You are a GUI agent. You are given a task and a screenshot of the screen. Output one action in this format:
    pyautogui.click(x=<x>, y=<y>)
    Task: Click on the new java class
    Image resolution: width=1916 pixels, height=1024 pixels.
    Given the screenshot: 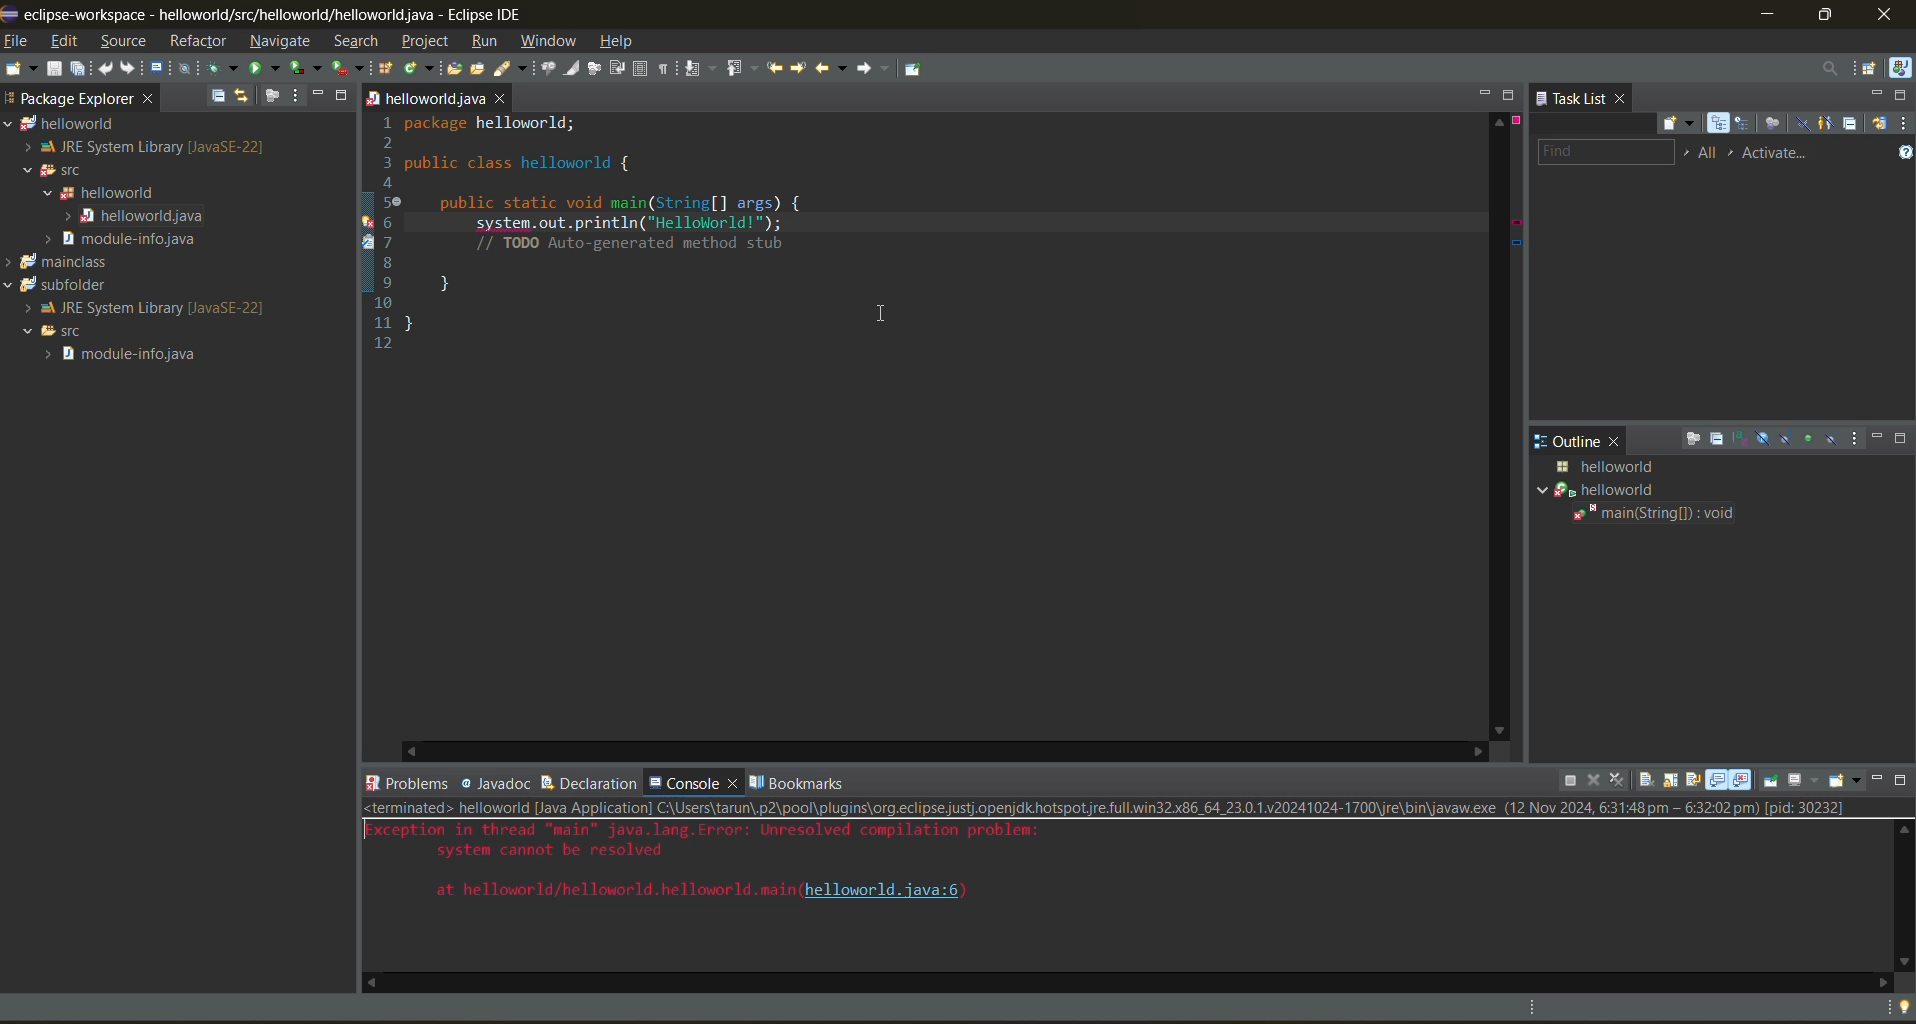 What is the action you would take?
    pyautogui.click(x=419, y=70)
    